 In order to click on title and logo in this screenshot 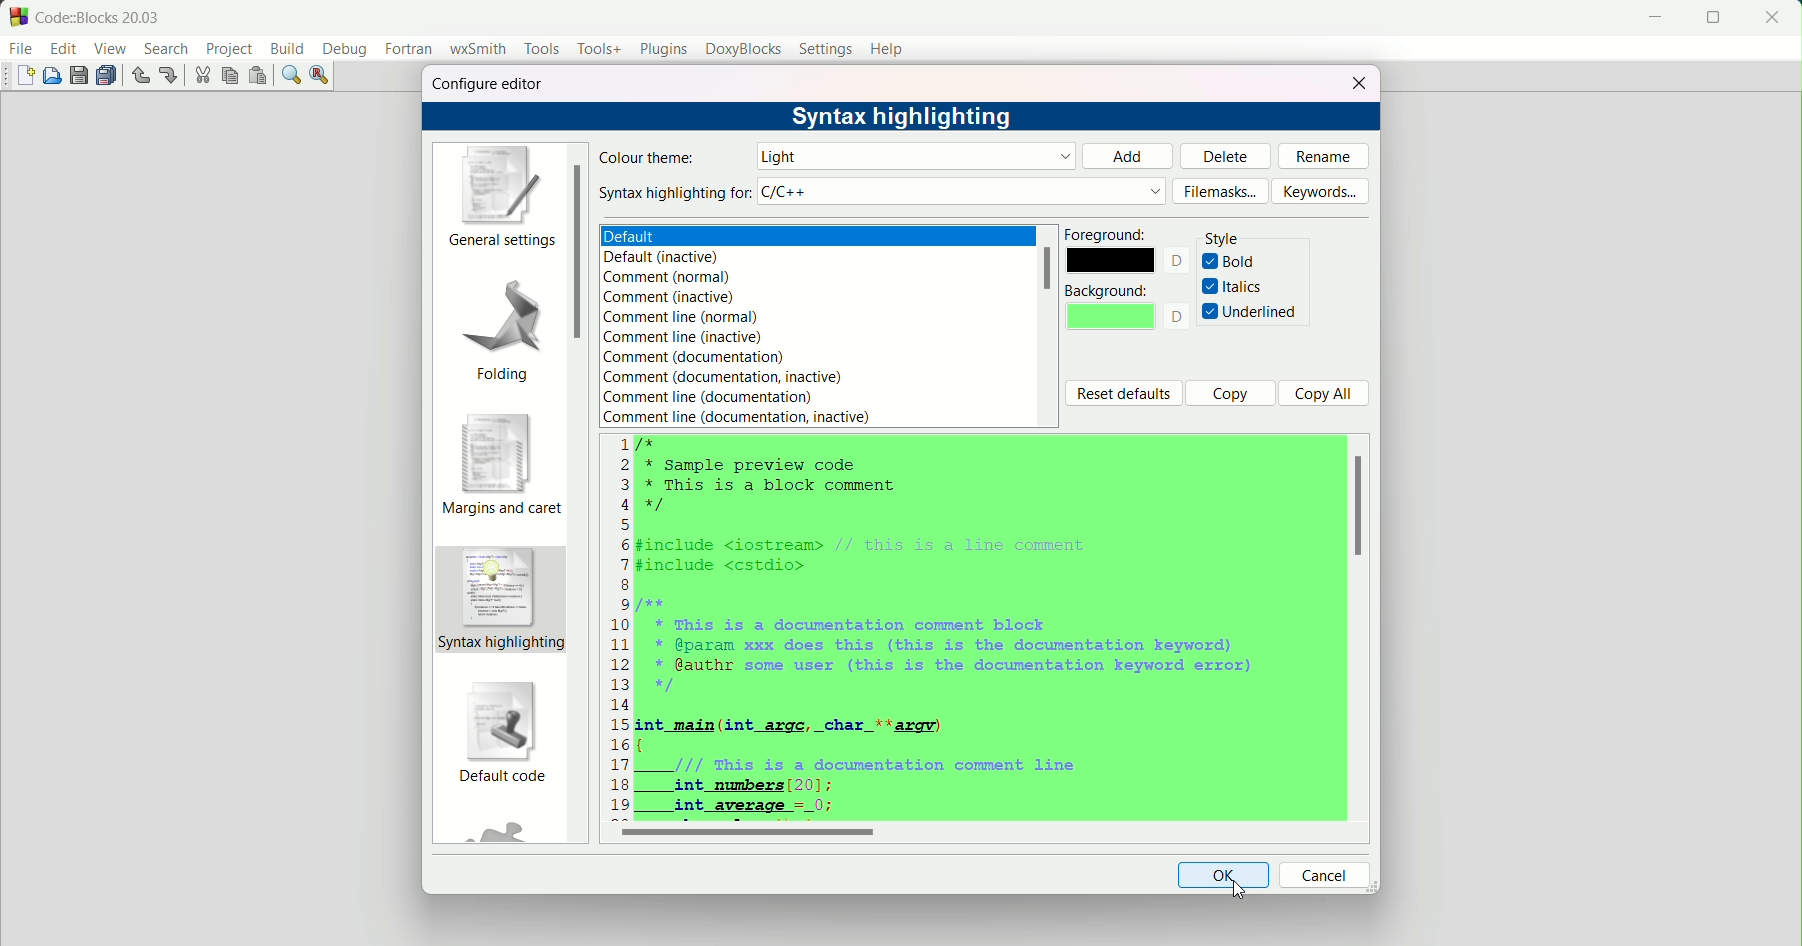, I will do `click(87, 16)`.